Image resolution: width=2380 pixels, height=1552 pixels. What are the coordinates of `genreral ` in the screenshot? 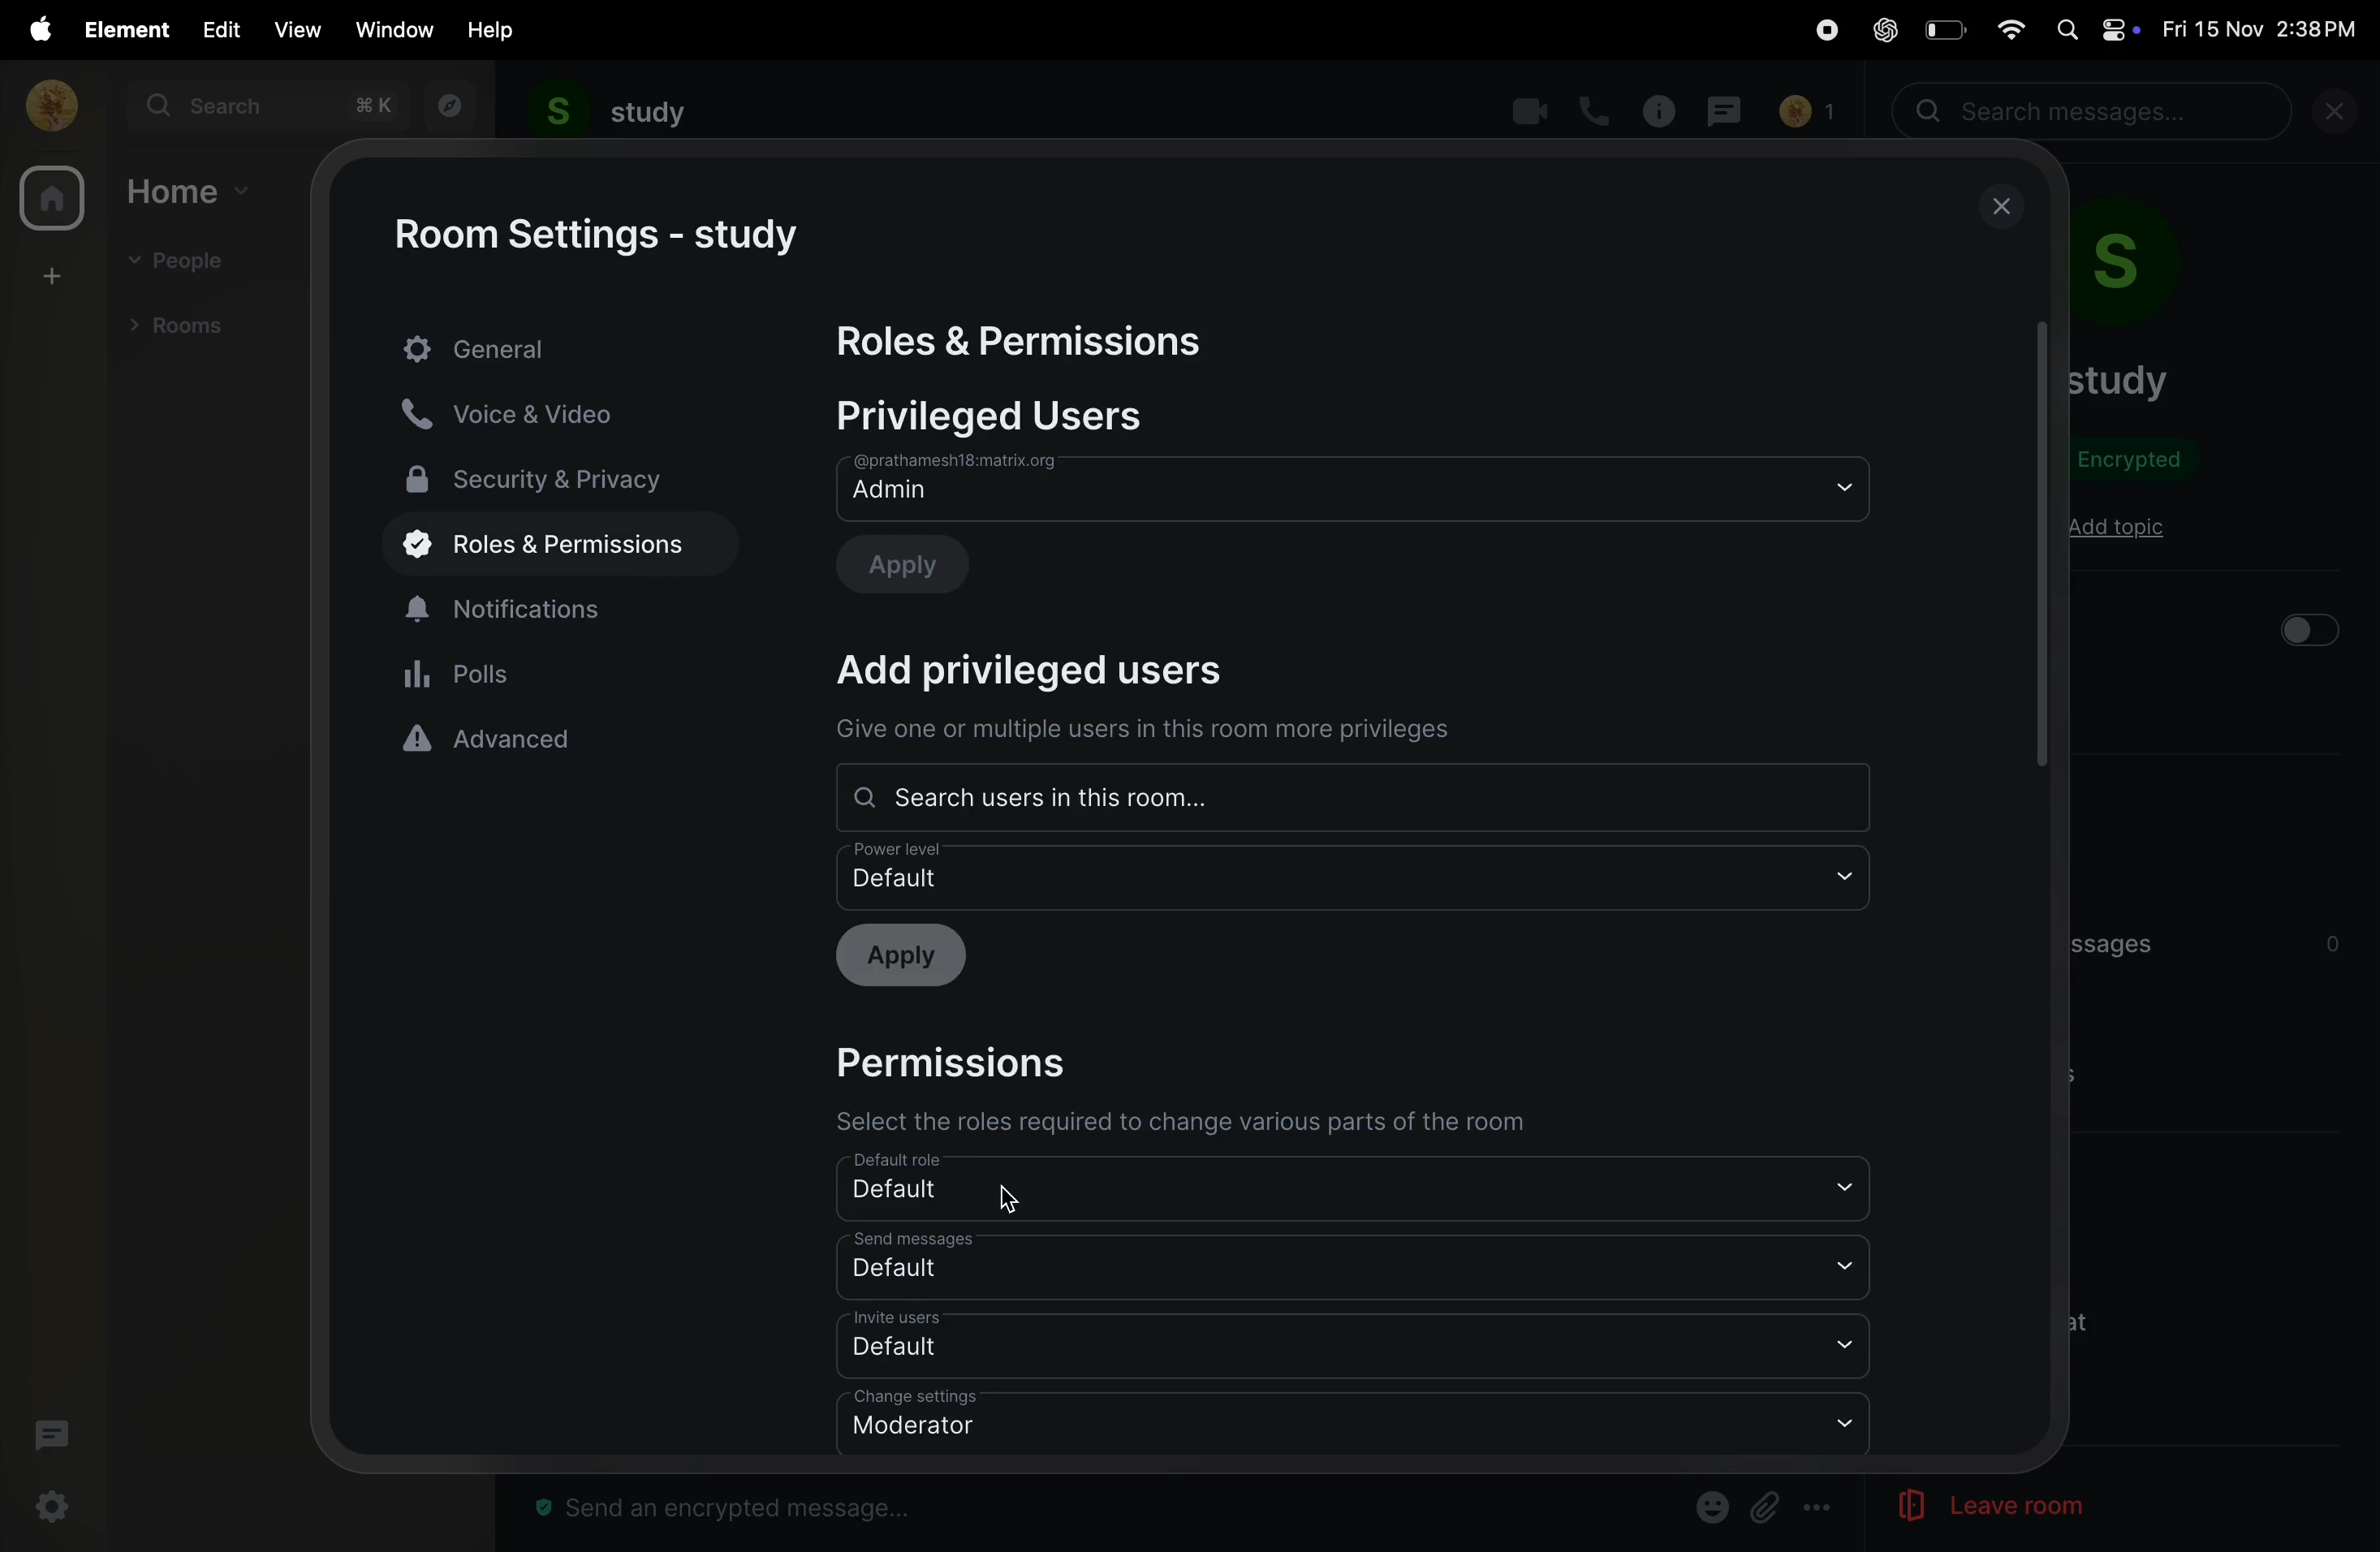 It's located at (563, 346).